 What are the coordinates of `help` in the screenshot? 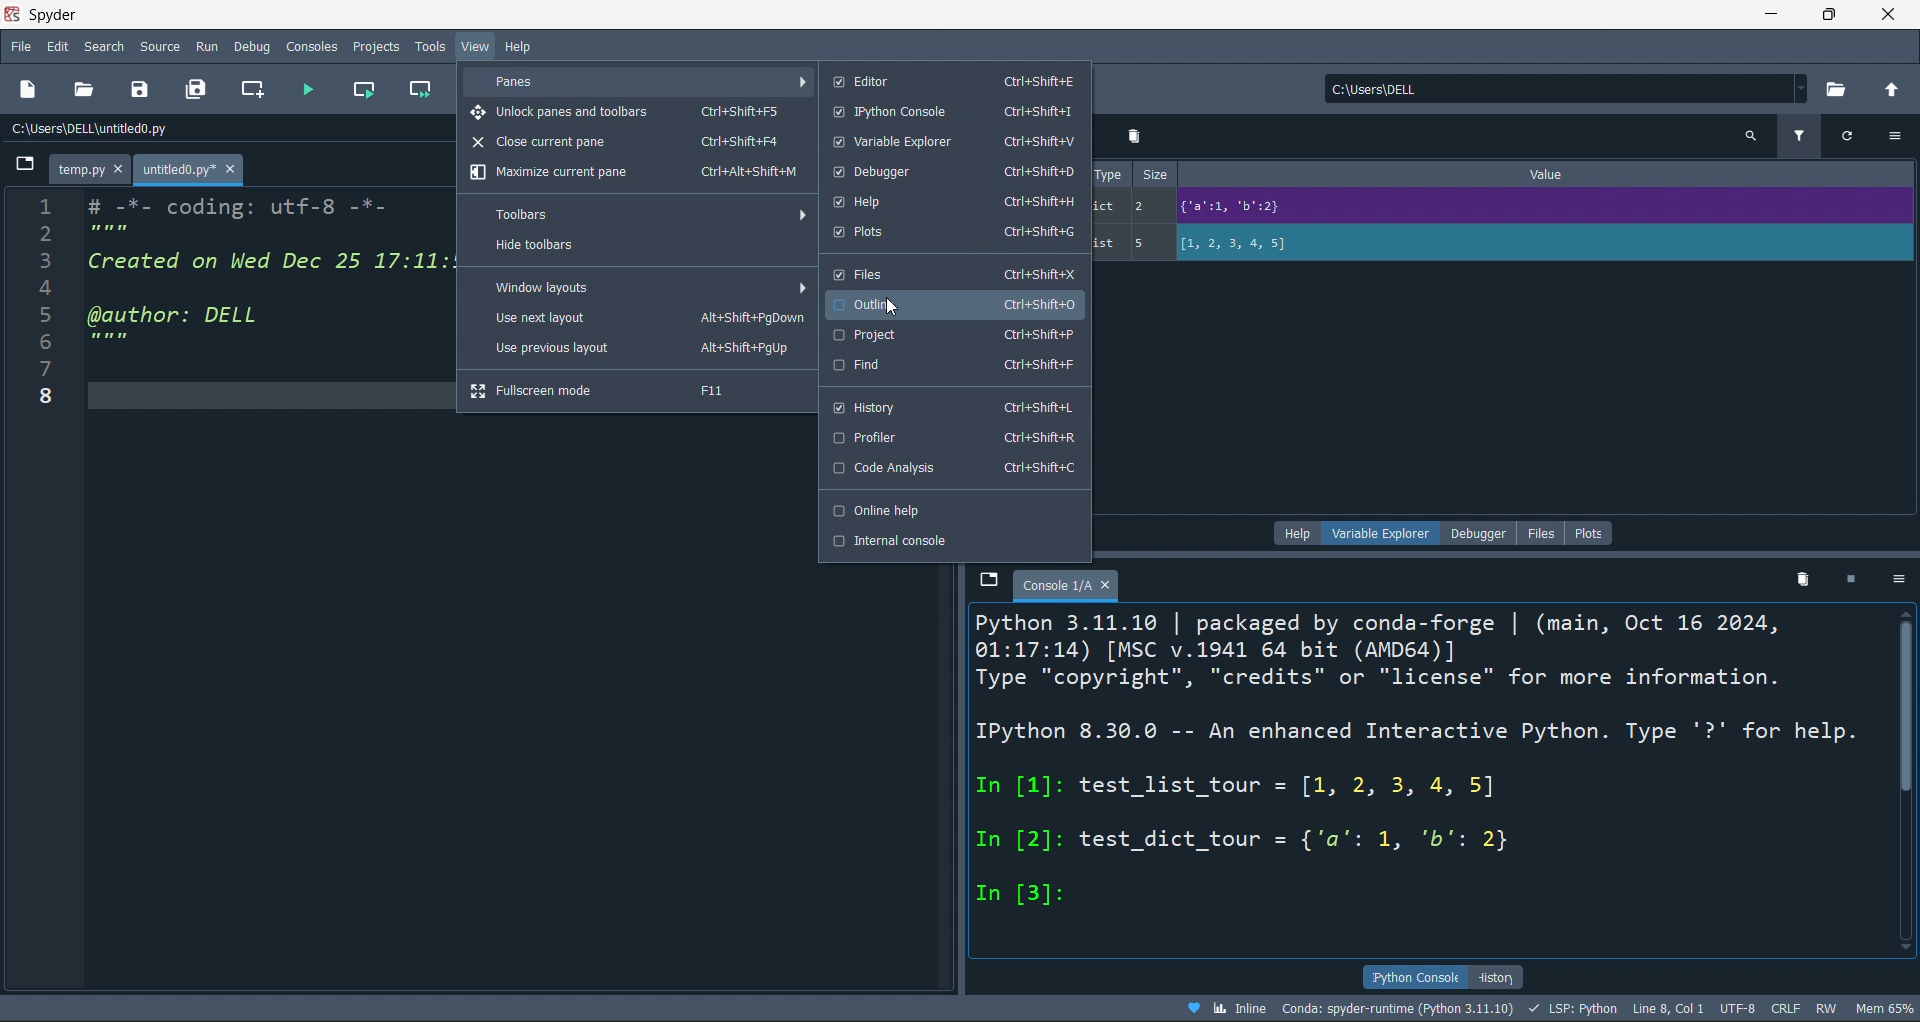 It's located at (953, 203).